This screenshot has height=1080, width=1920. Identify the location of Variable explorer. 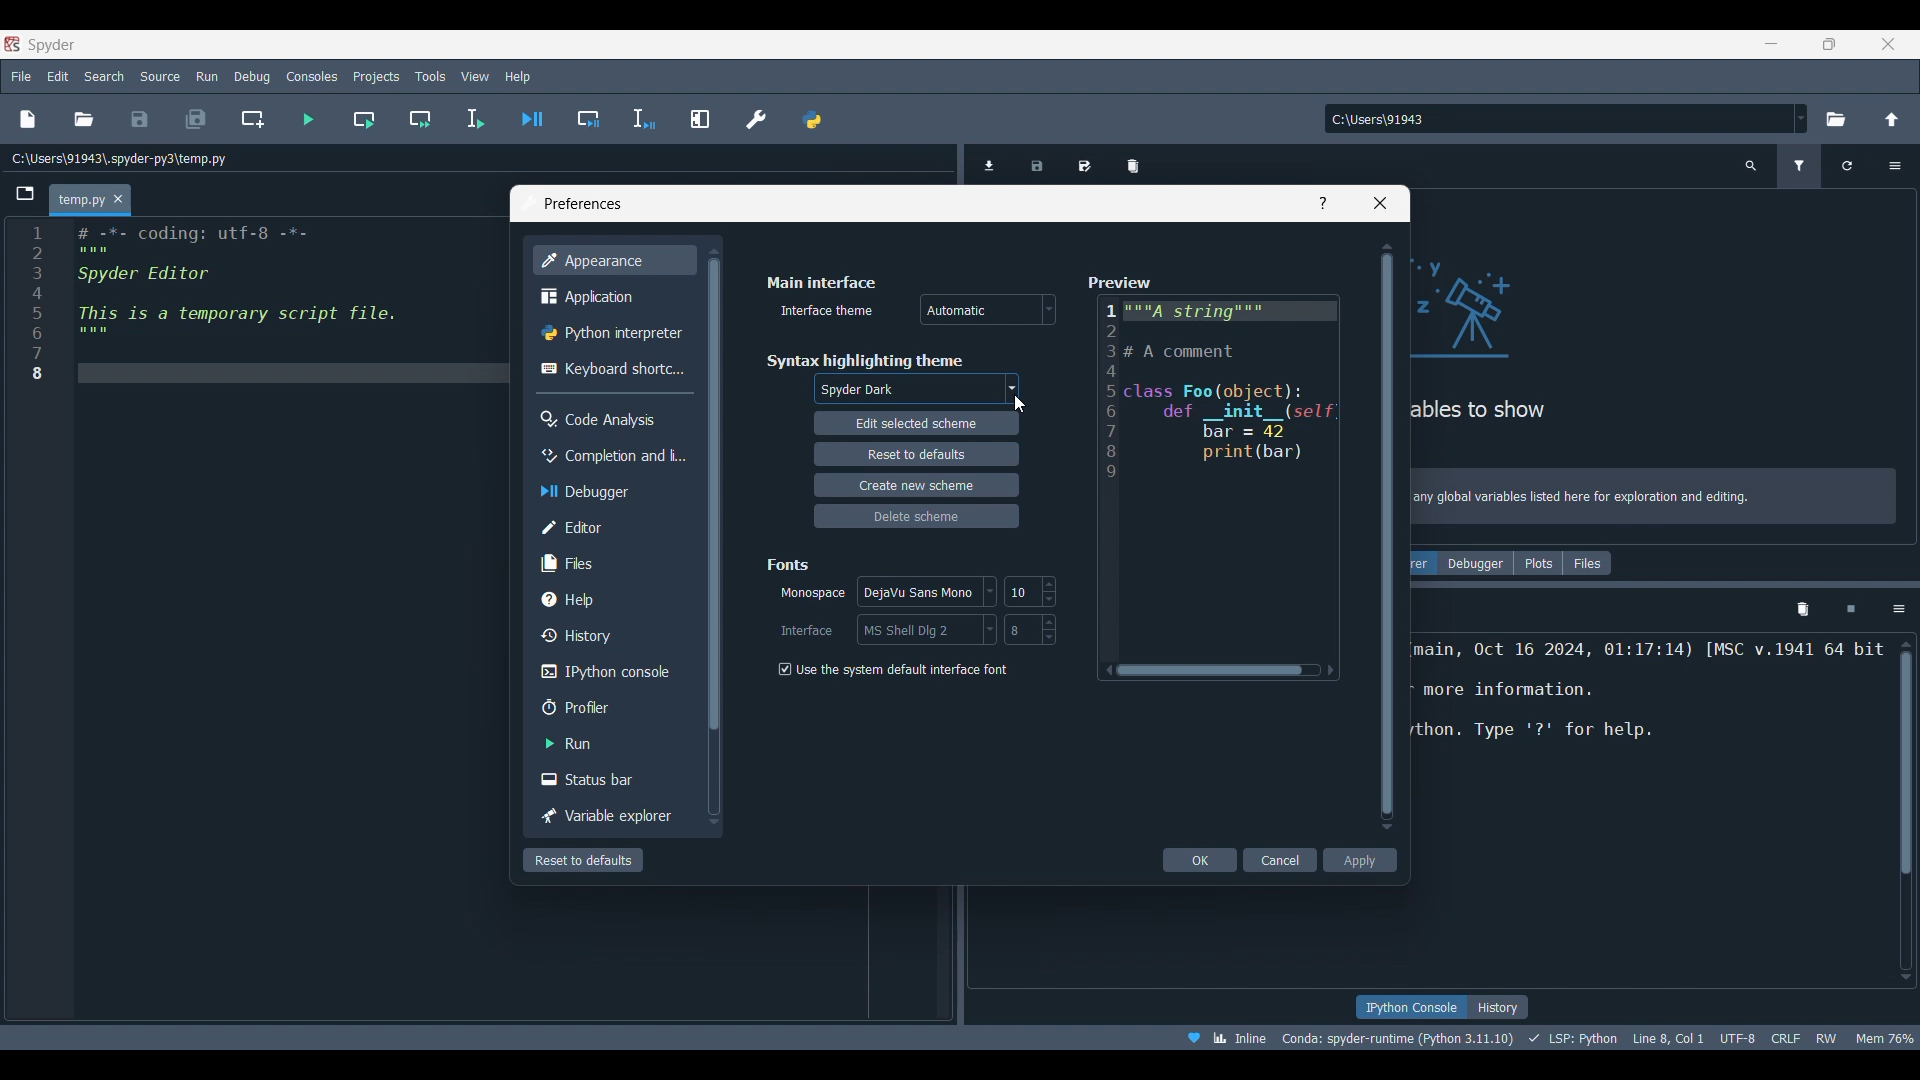
(1423, 563).